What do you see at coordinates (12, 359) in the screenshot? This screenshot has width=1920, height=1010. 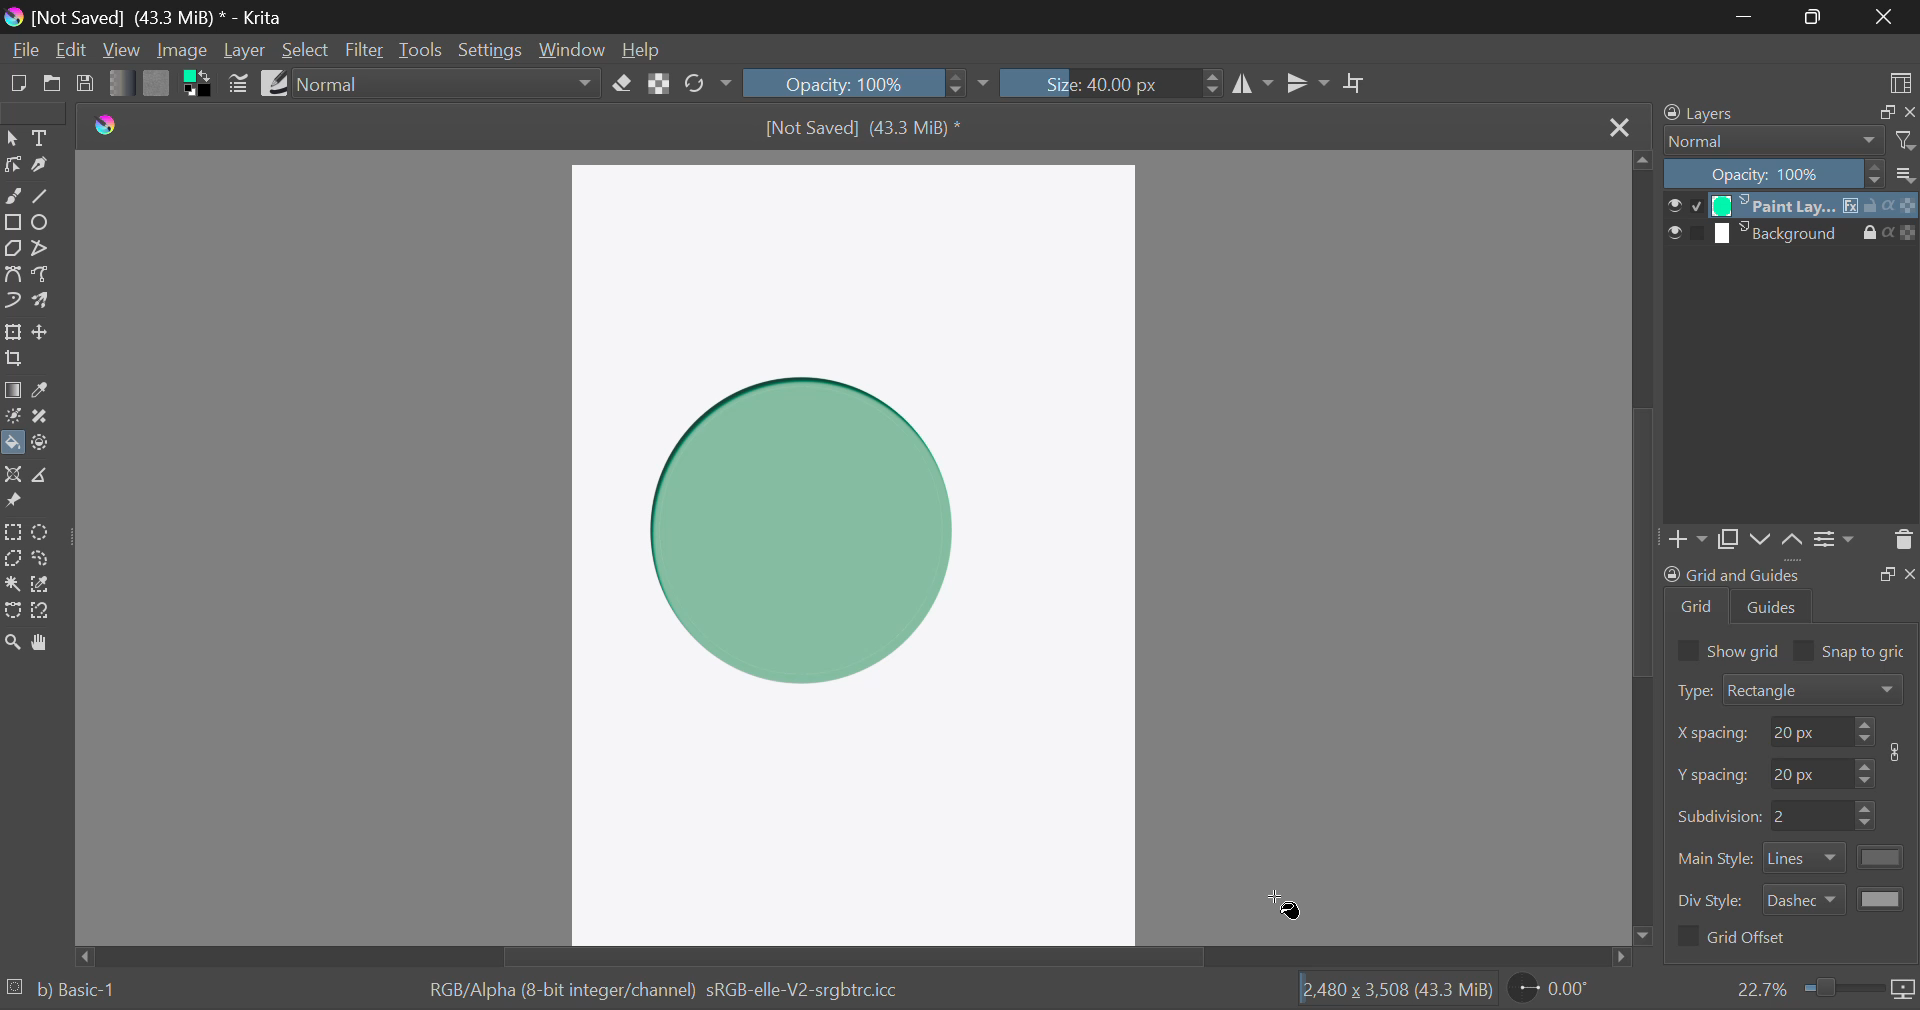 I see `Crop` at bounding box center [12, 359].